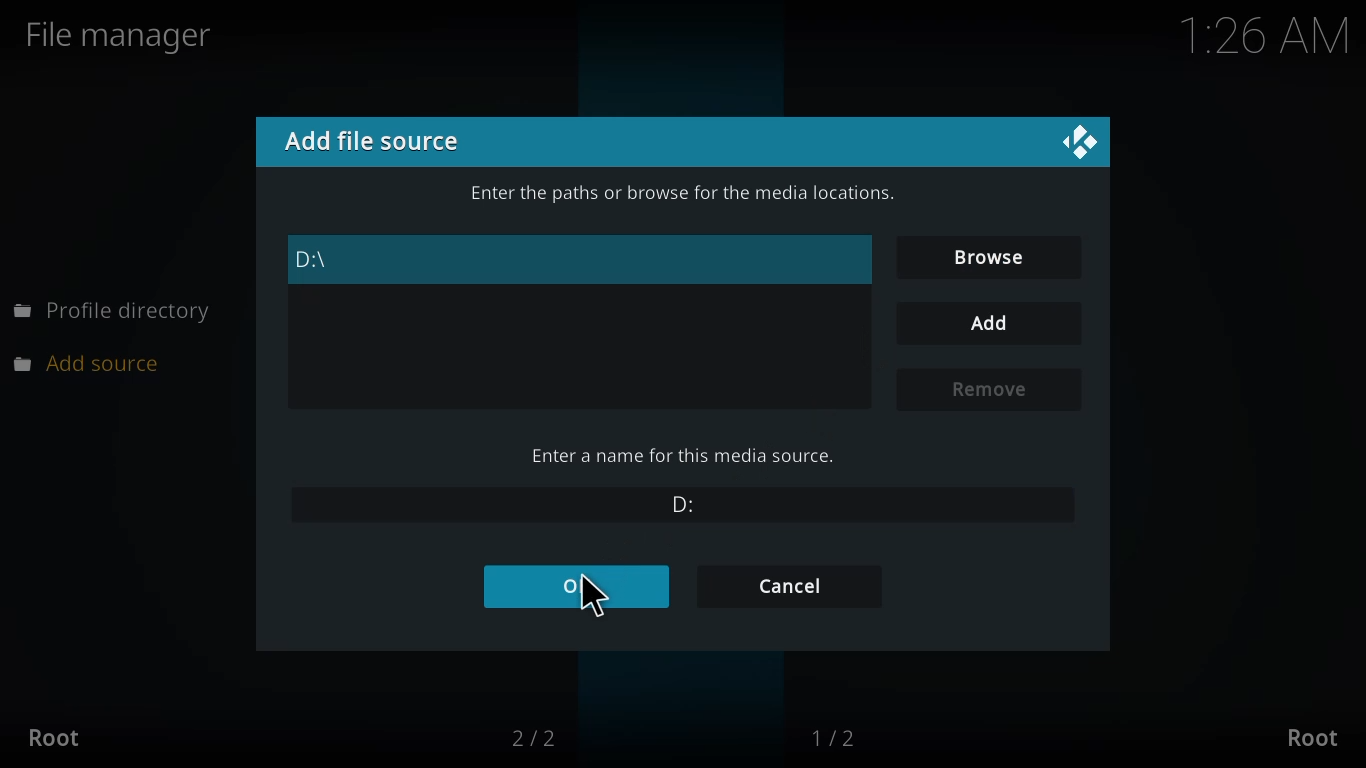 Image resolution: width=1366 pixels, height=768 pixels. I want to click on 2/2, so click(545, 737).